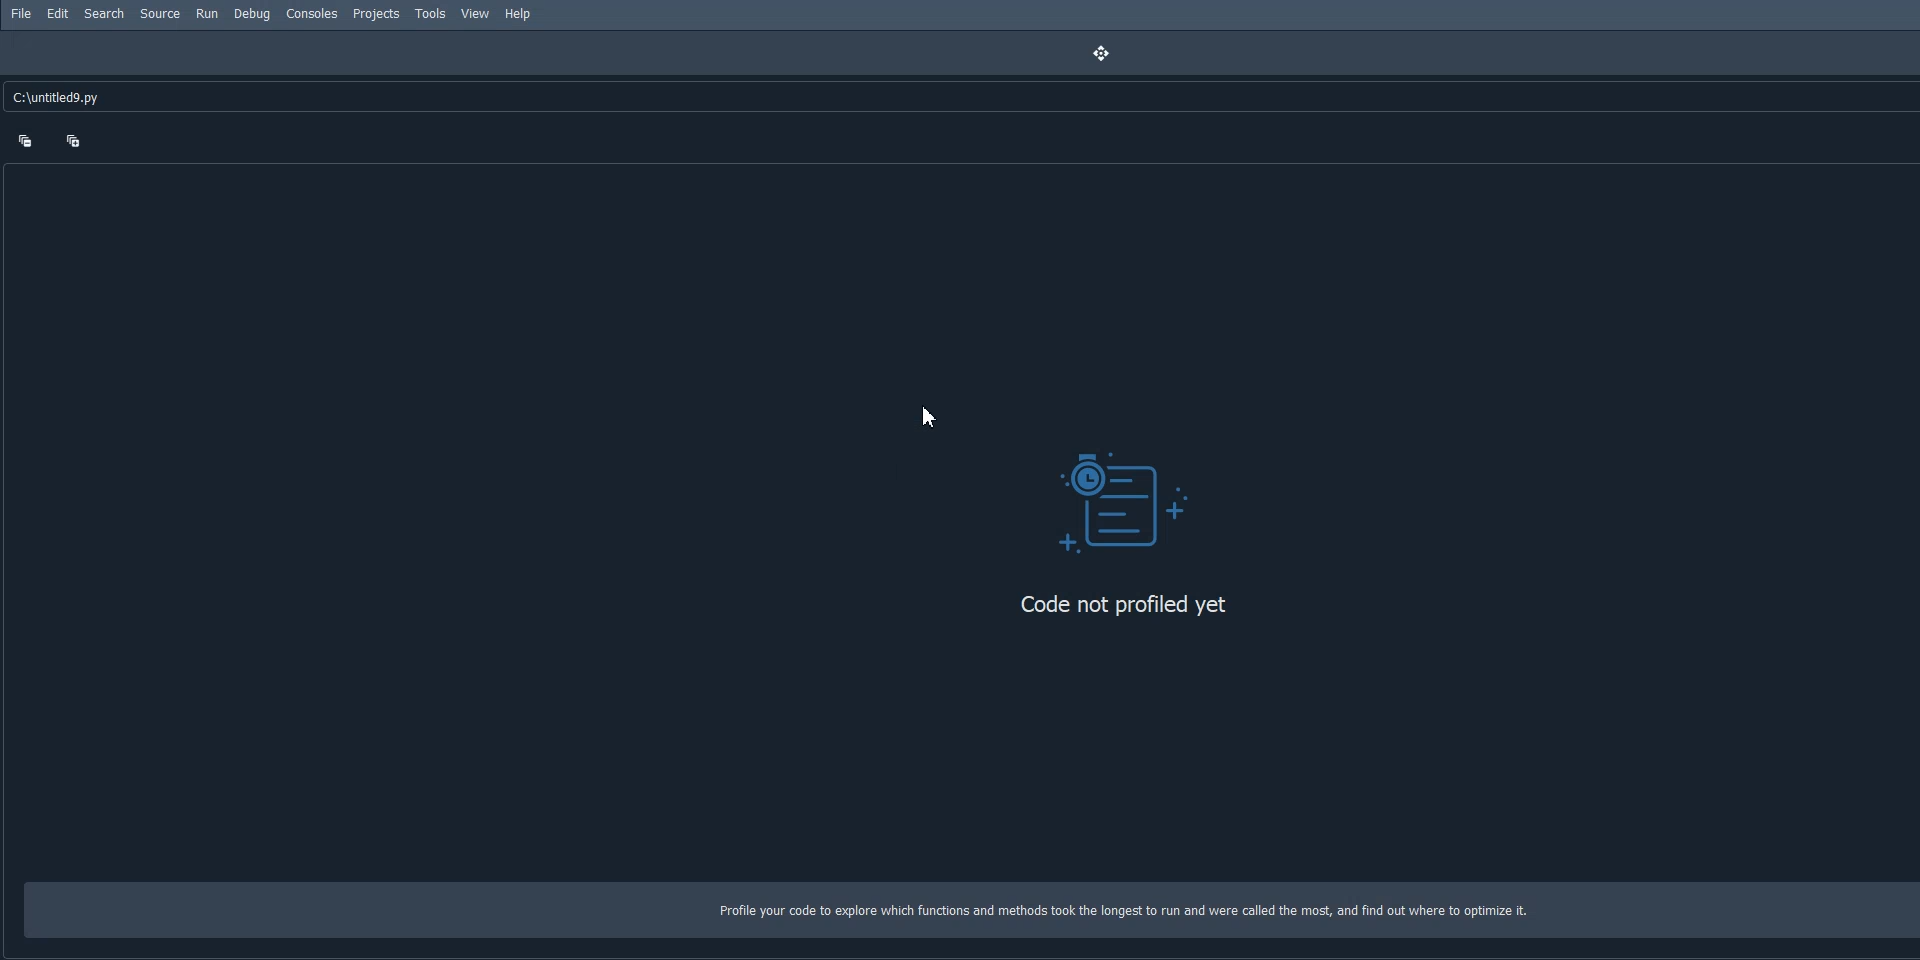 Image resolution: width=1920 pixels, height=960 pixels. What do you see at coordinates (200, 97) in the screenshot?
I see `C:\untitleds. py` at bounding box center [200, 97].